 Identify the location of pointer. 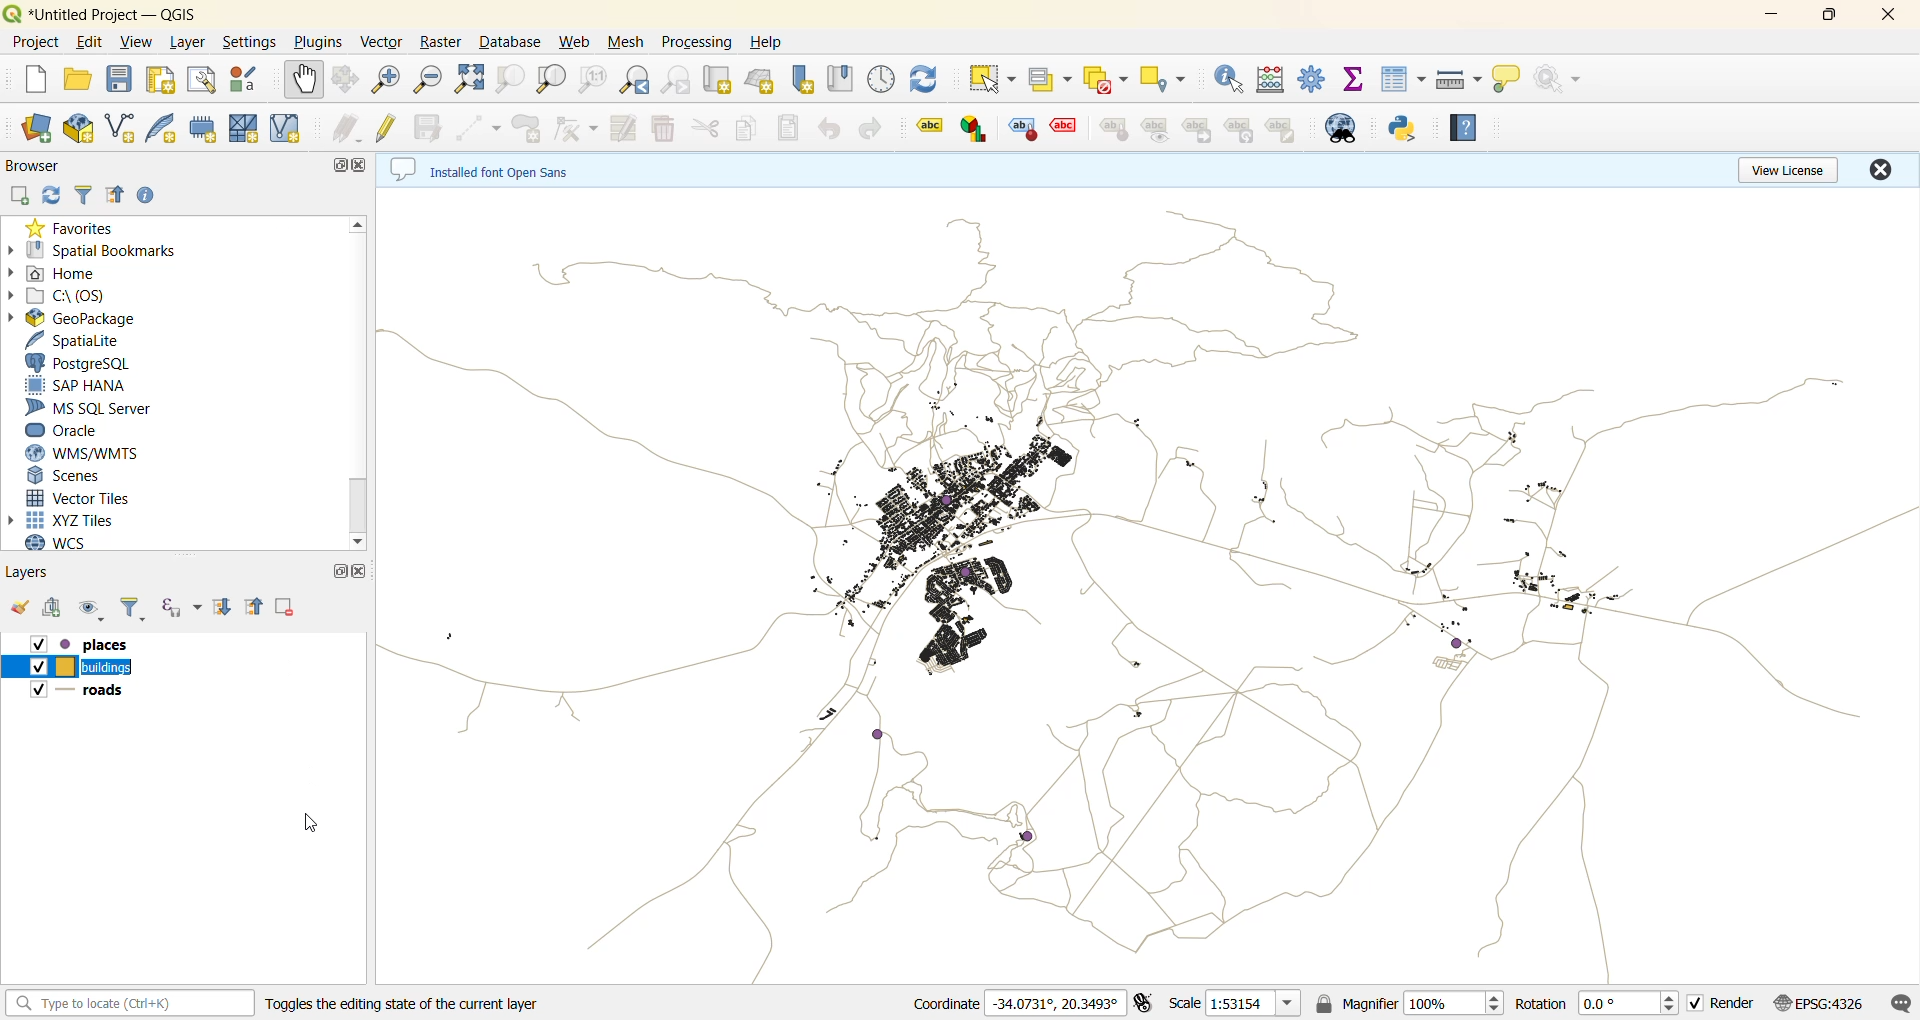
(303, 823).